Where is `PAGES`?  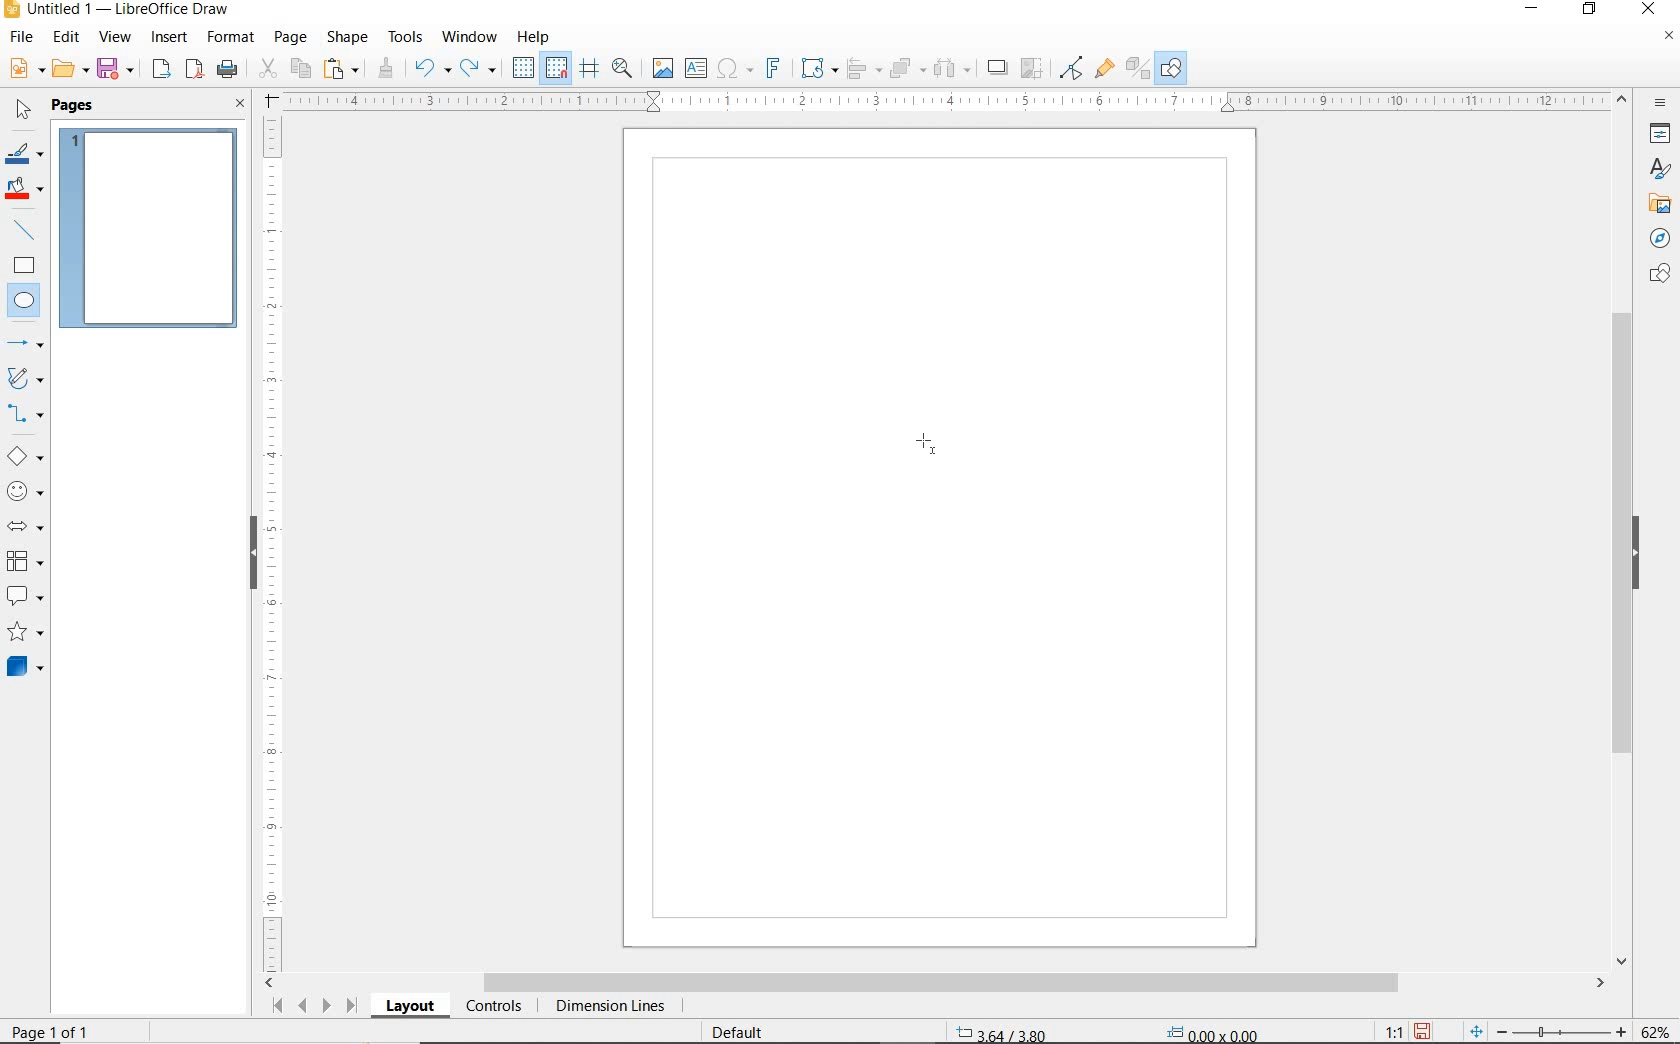
PAGES is located at coordinates (75, 105).